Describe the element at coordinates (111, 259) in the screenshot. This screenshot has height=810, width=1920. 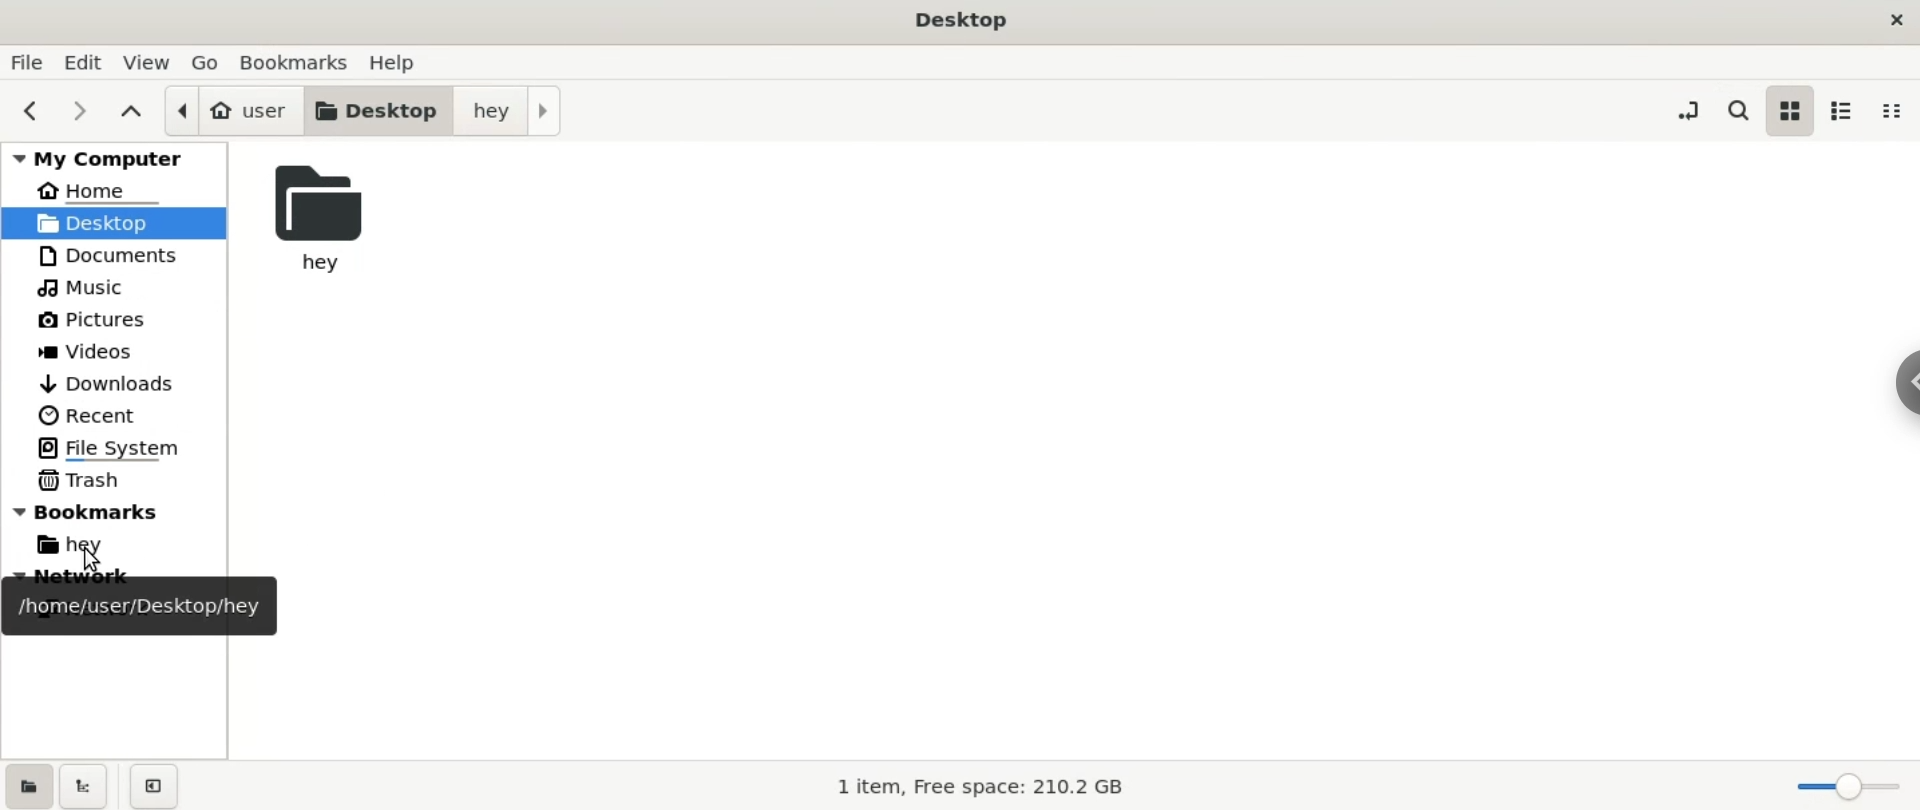
I see `documents` at that location.